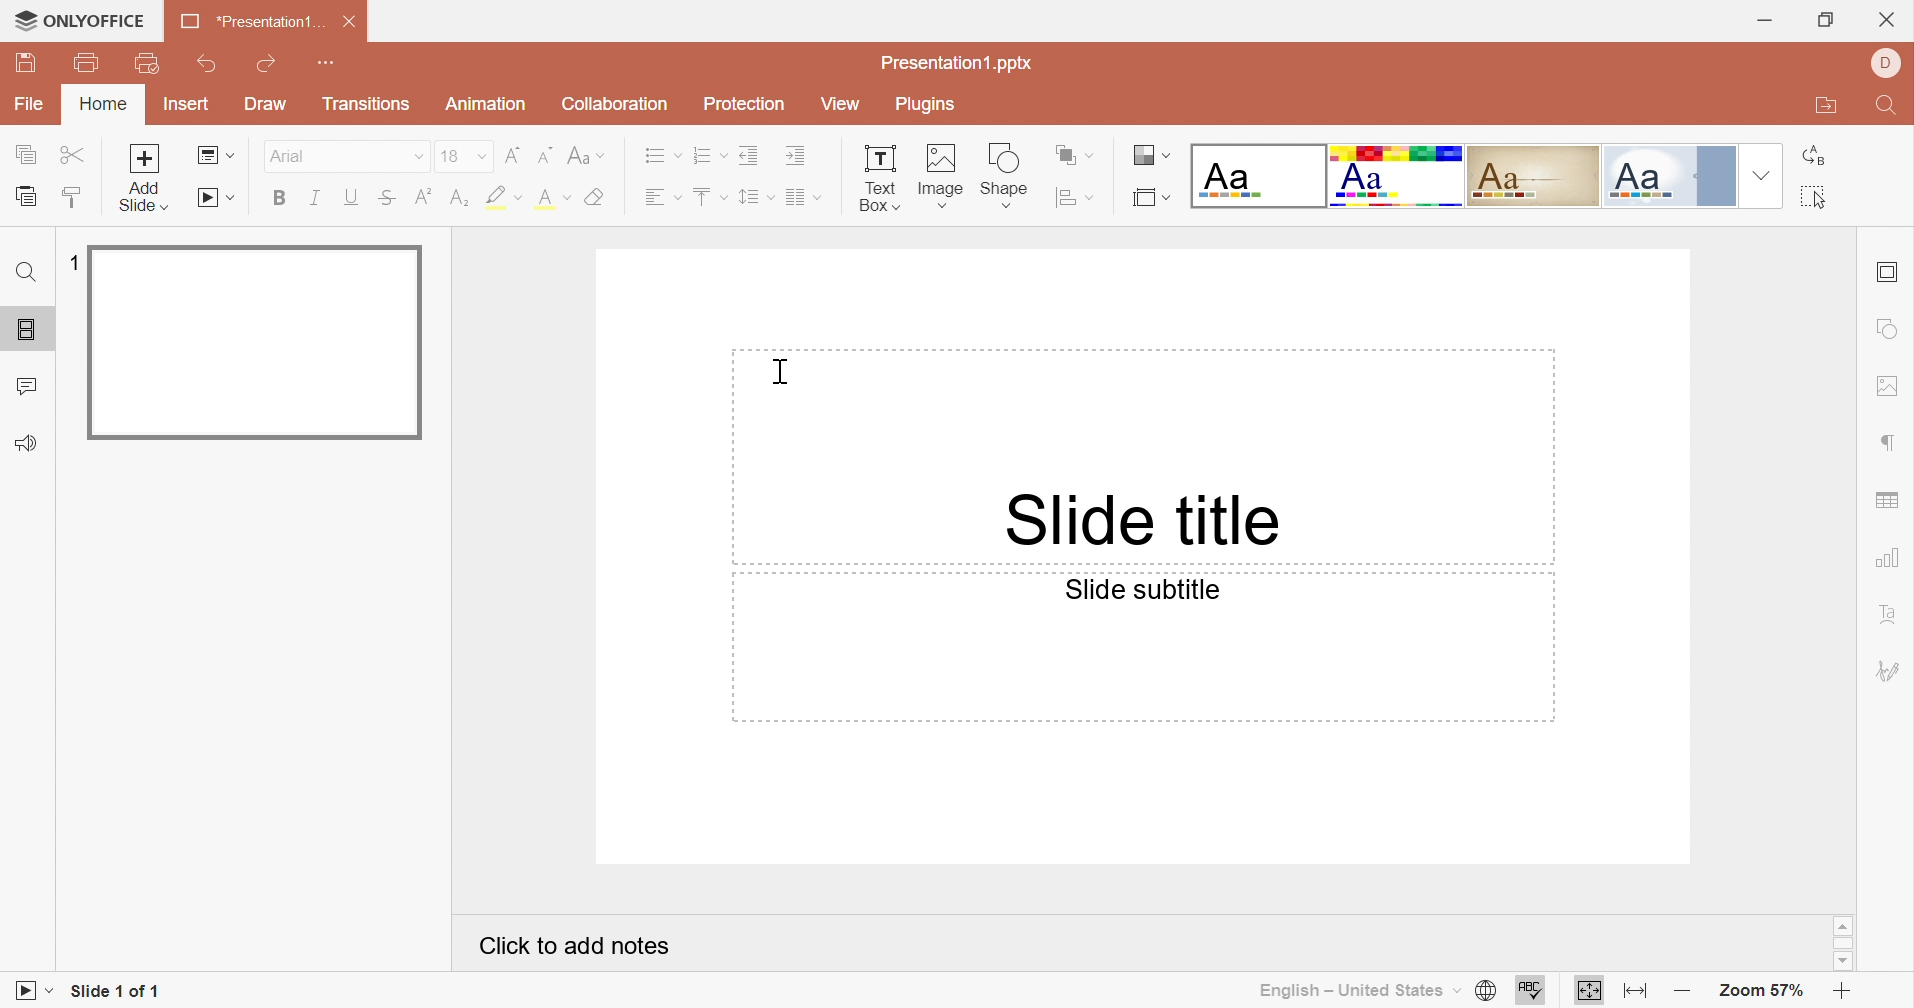 This screenshot has height=1008, width=1914. Describe the element at coordinates (424, 199) in the screenshot. I see `Subscript` at that location.